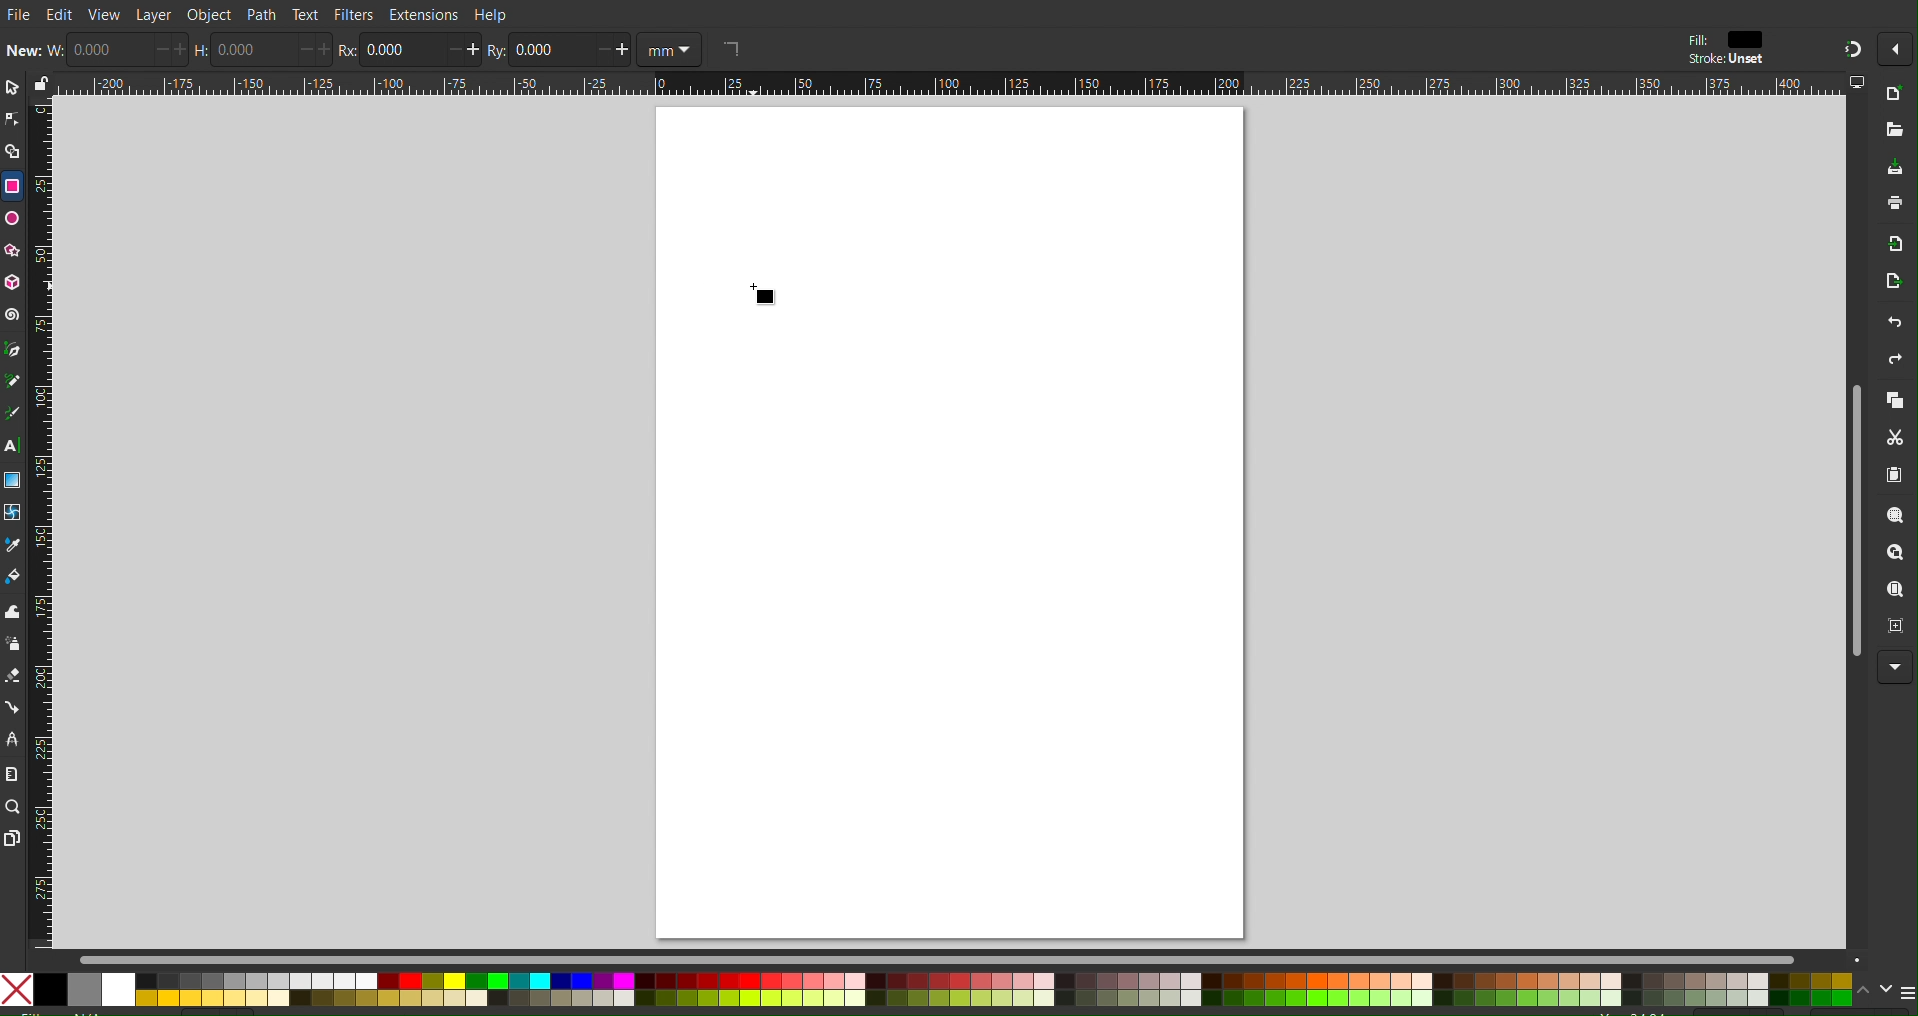  I want to click on rectangle shape, so click(729, 48).